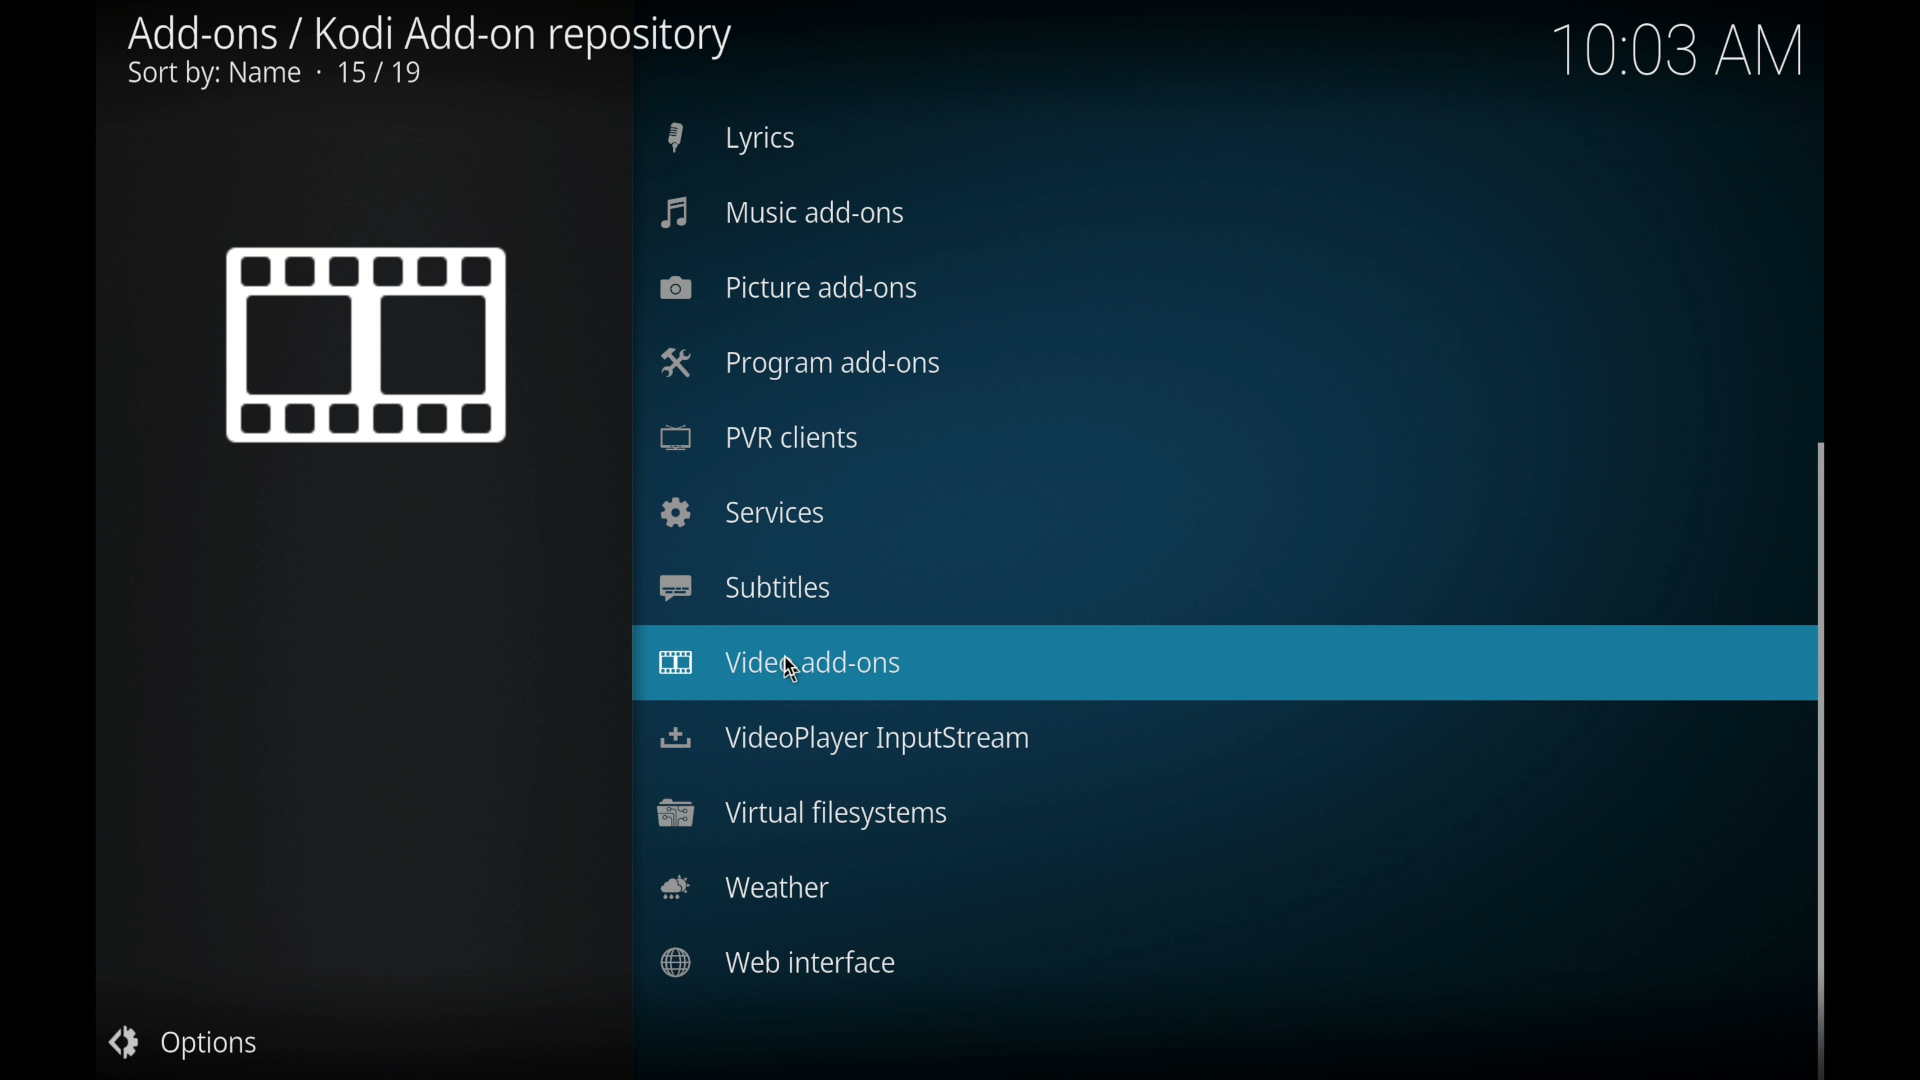  What do you see at coordinates (791, 288) in the screenshot?
I see `picture add-ons` at bounding box center [791, 288].